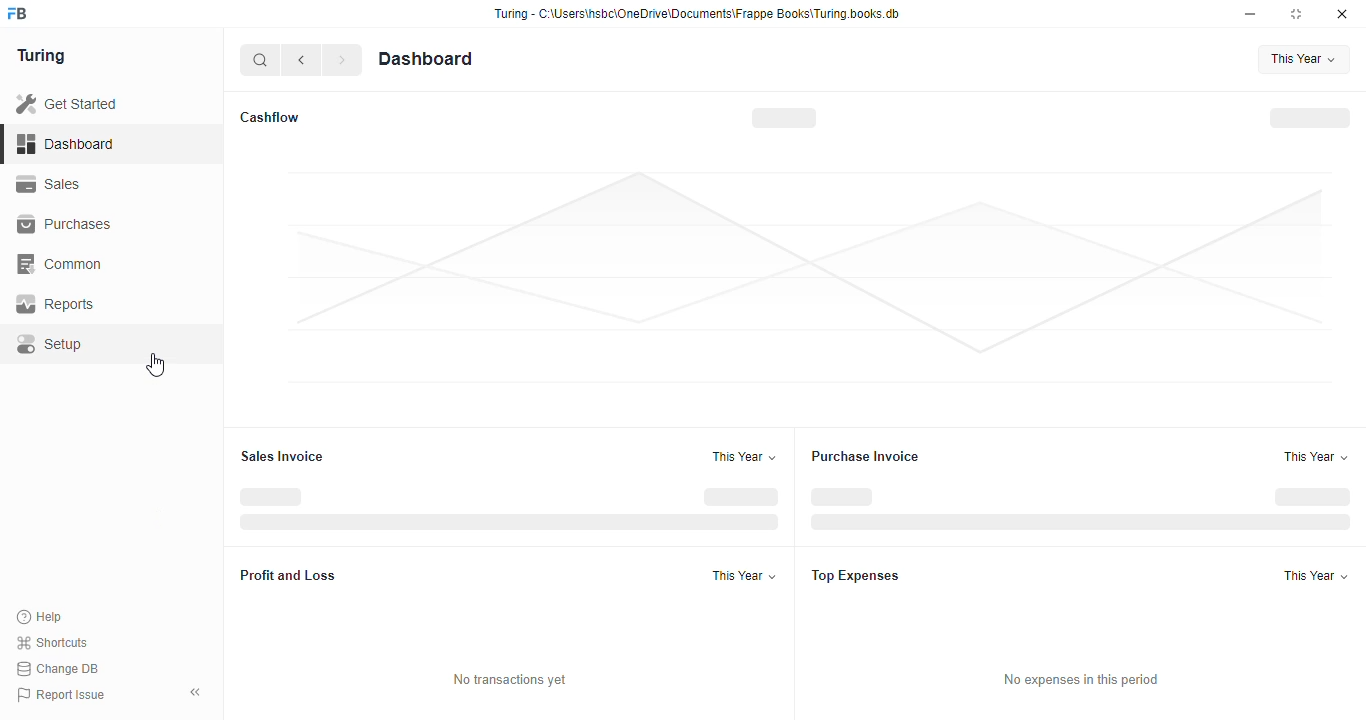 The width and height of the screenshot is (1366, 720). I want to click on change DB, so click(59, 668).